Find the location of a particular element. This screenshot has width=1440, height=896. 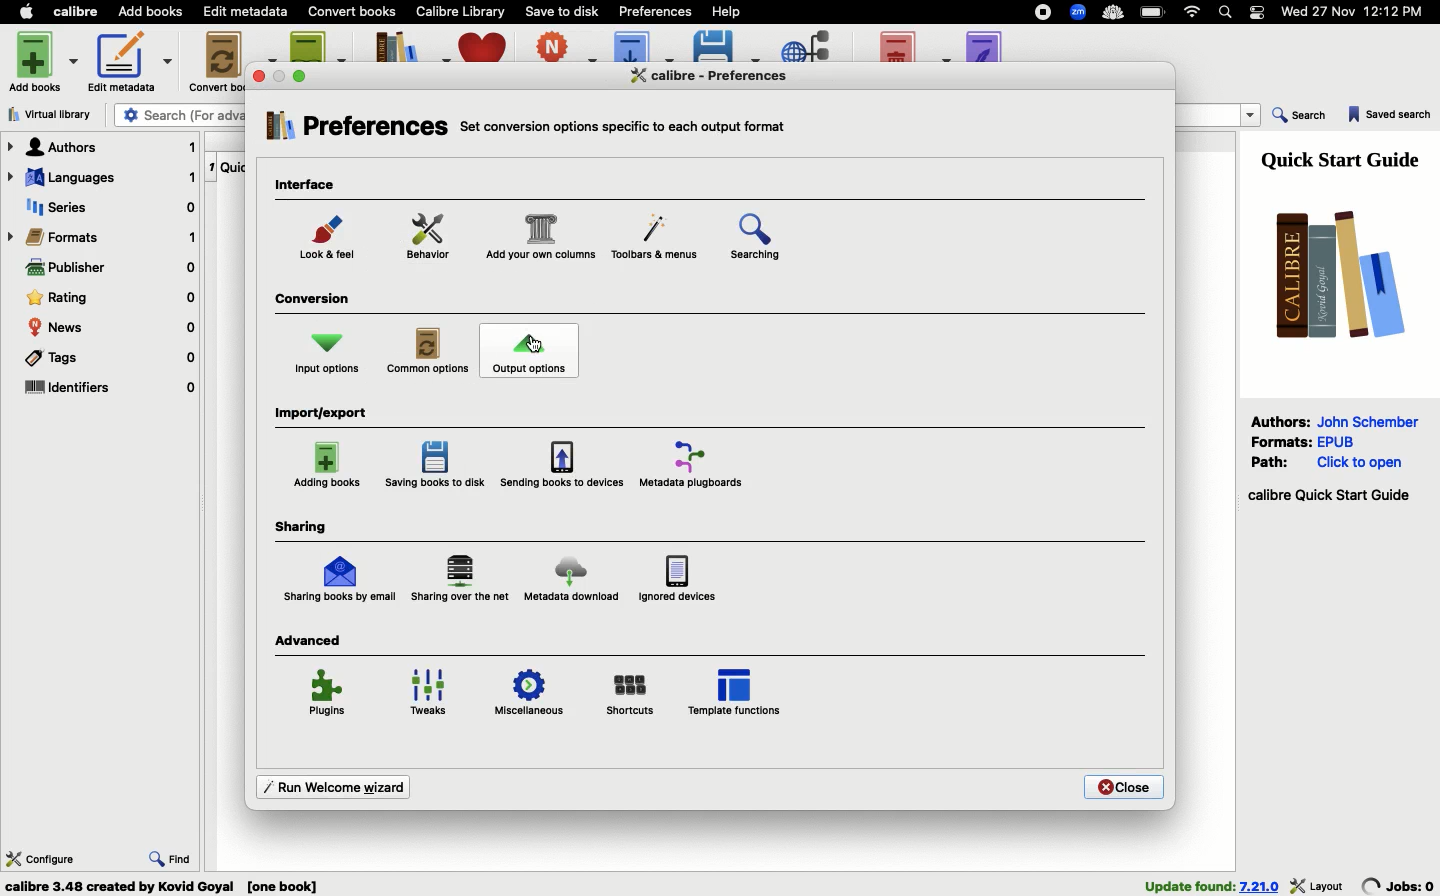

Saved search is located at coordinates (1390, 116).